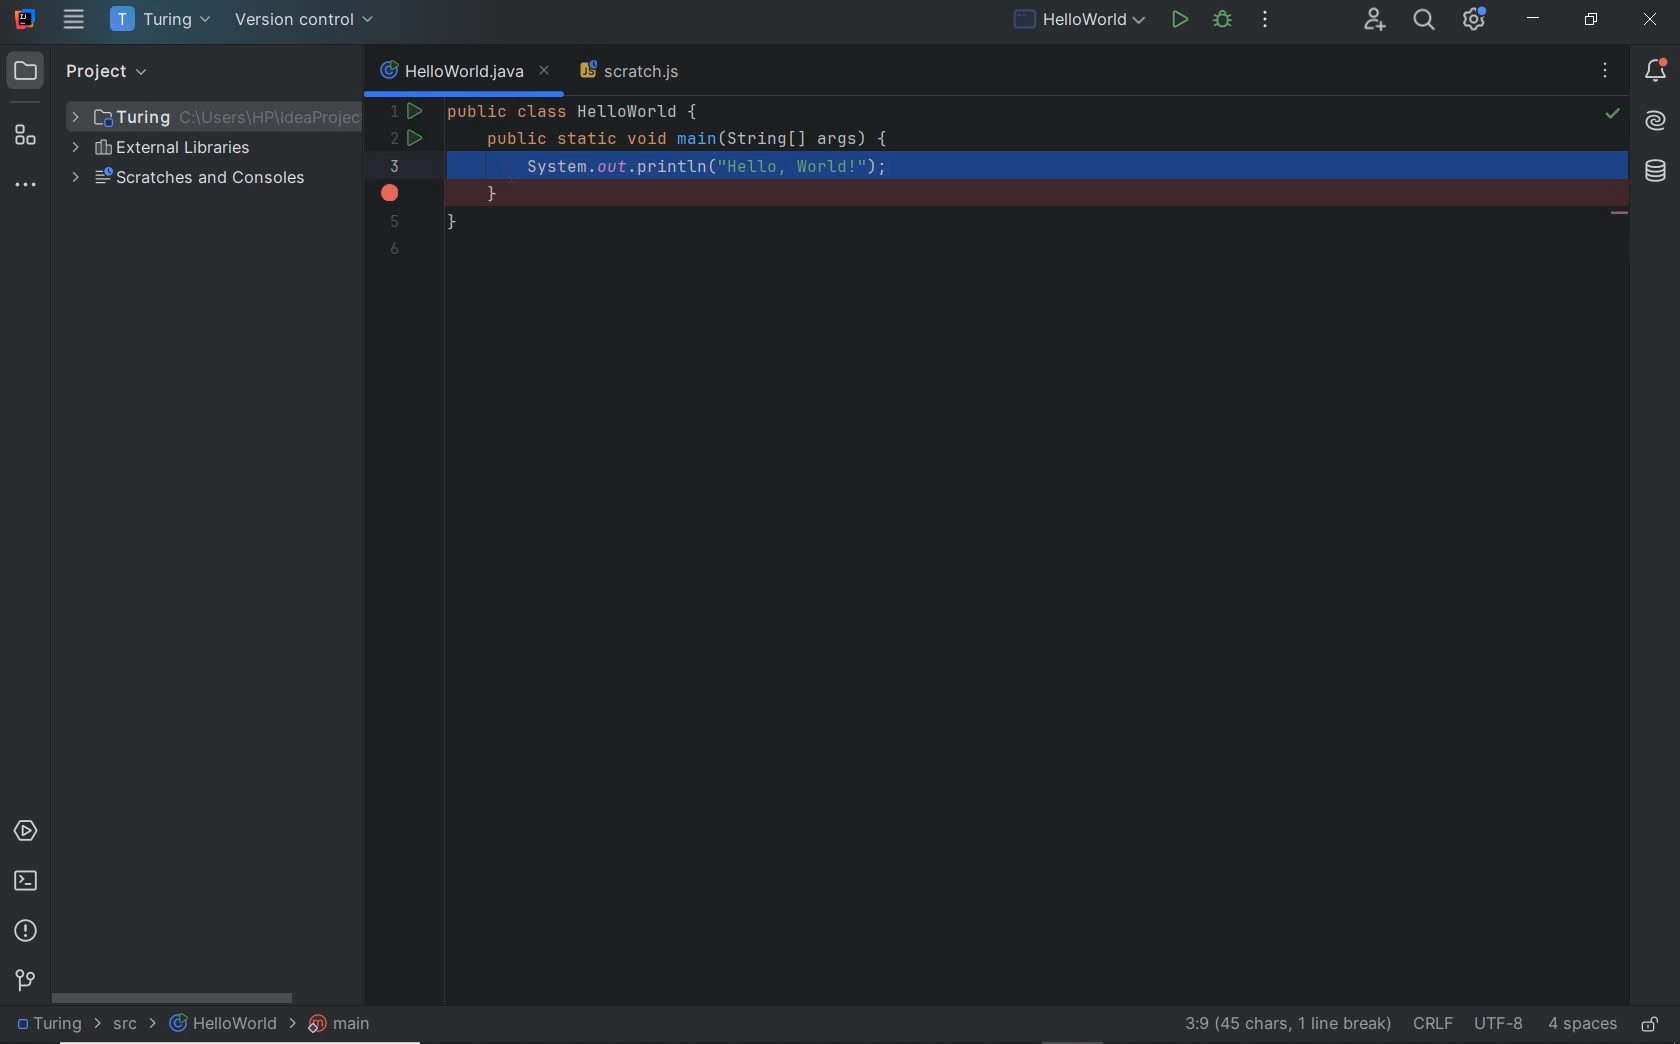 Image resolution: width=1680 pixels, height=1044 pixels. What do you see at coordinates (1582, 1022) in the screenshot?
I see `indent` at bounding box center [1582, 1022].